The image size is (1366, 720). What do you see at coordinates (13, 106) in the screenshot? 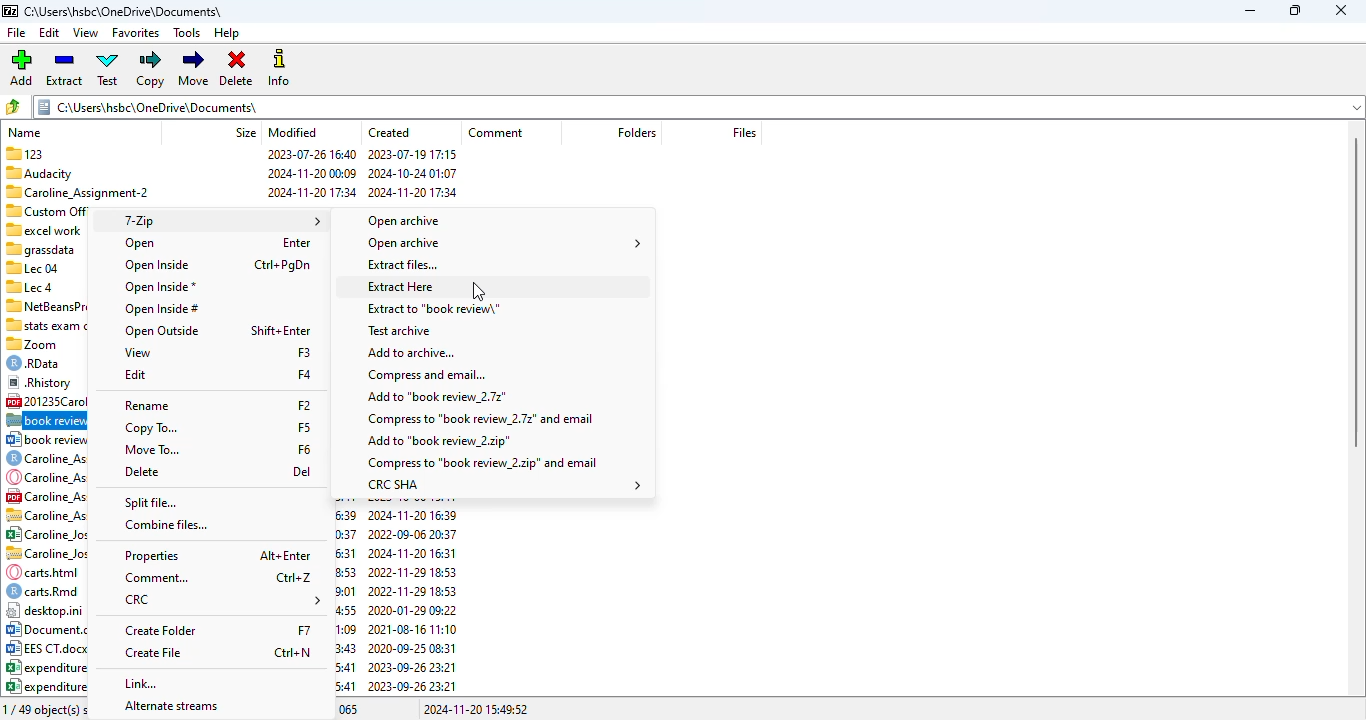
I see `browse folders` at bounding box center [13, 106].